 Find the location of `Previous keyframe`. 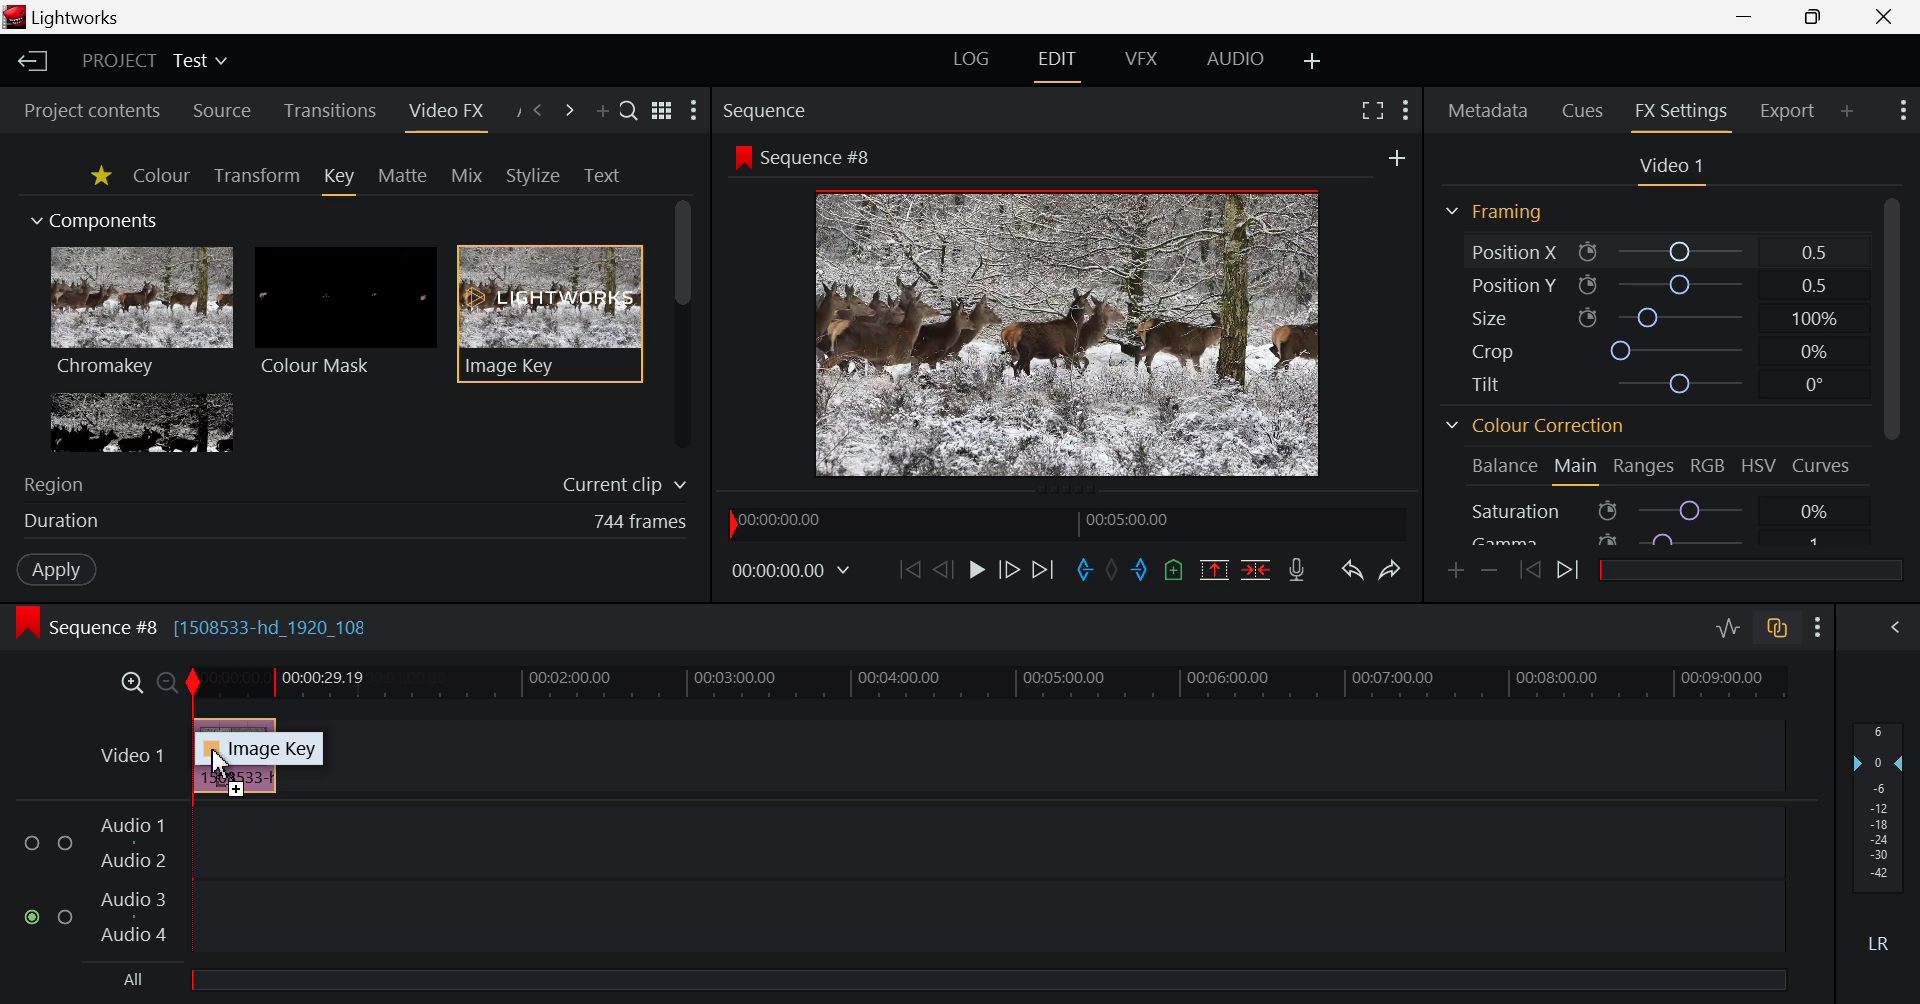

Previous keyframe is located at coordinates (1530, 574).